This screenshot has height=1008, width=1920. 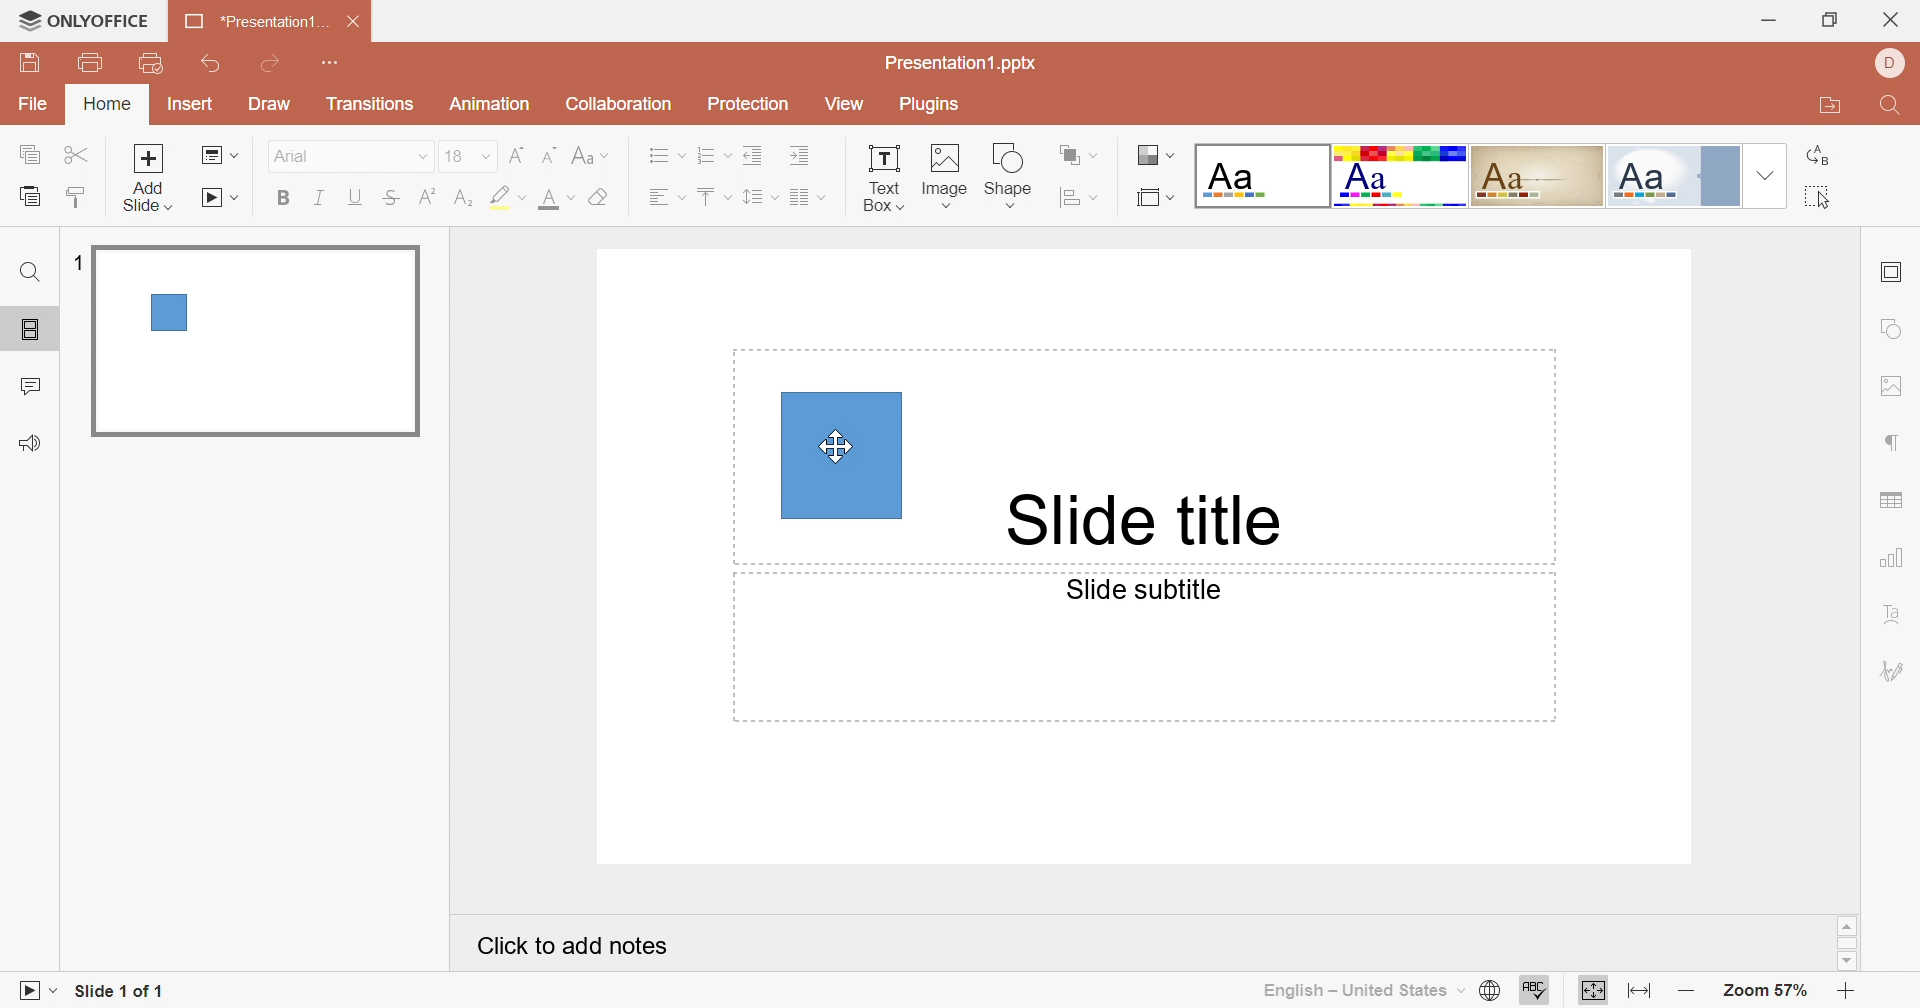 I want to click on 1, so click(x=76, y=259).